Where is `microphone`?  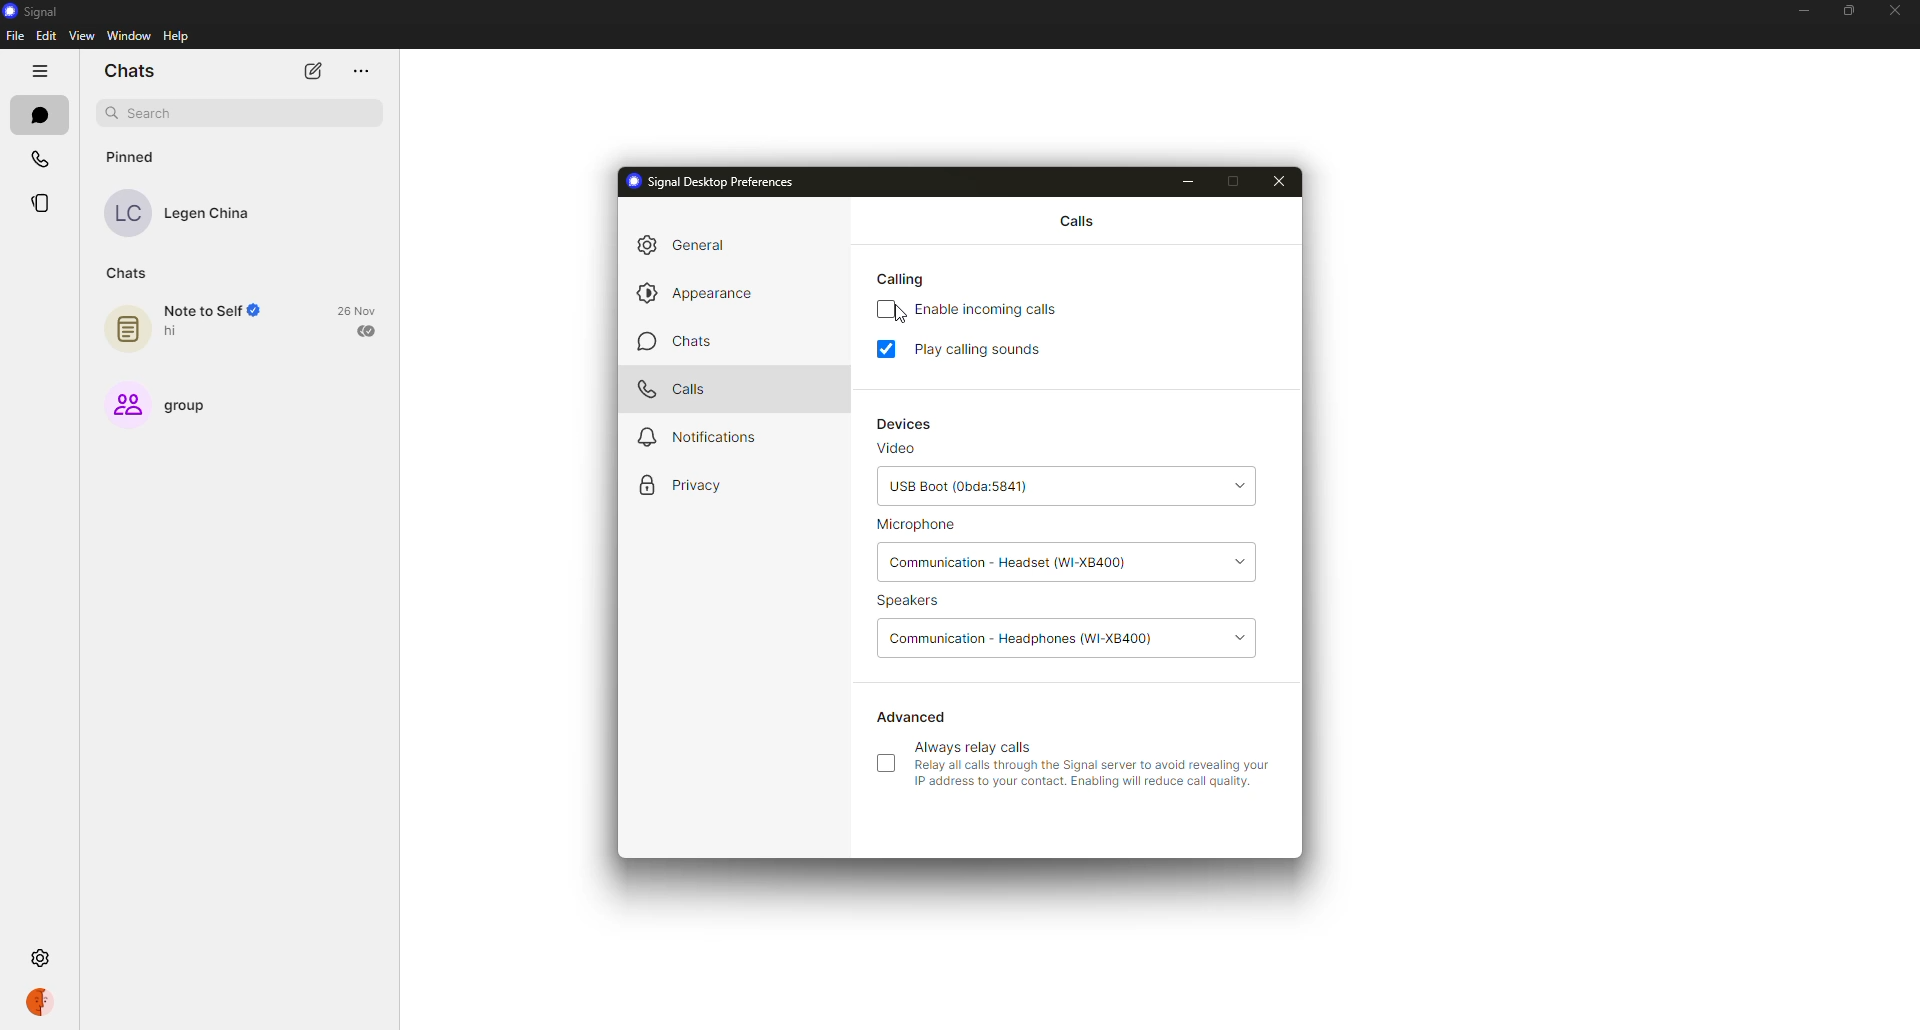 microphone is located at coordinates (920, 524).